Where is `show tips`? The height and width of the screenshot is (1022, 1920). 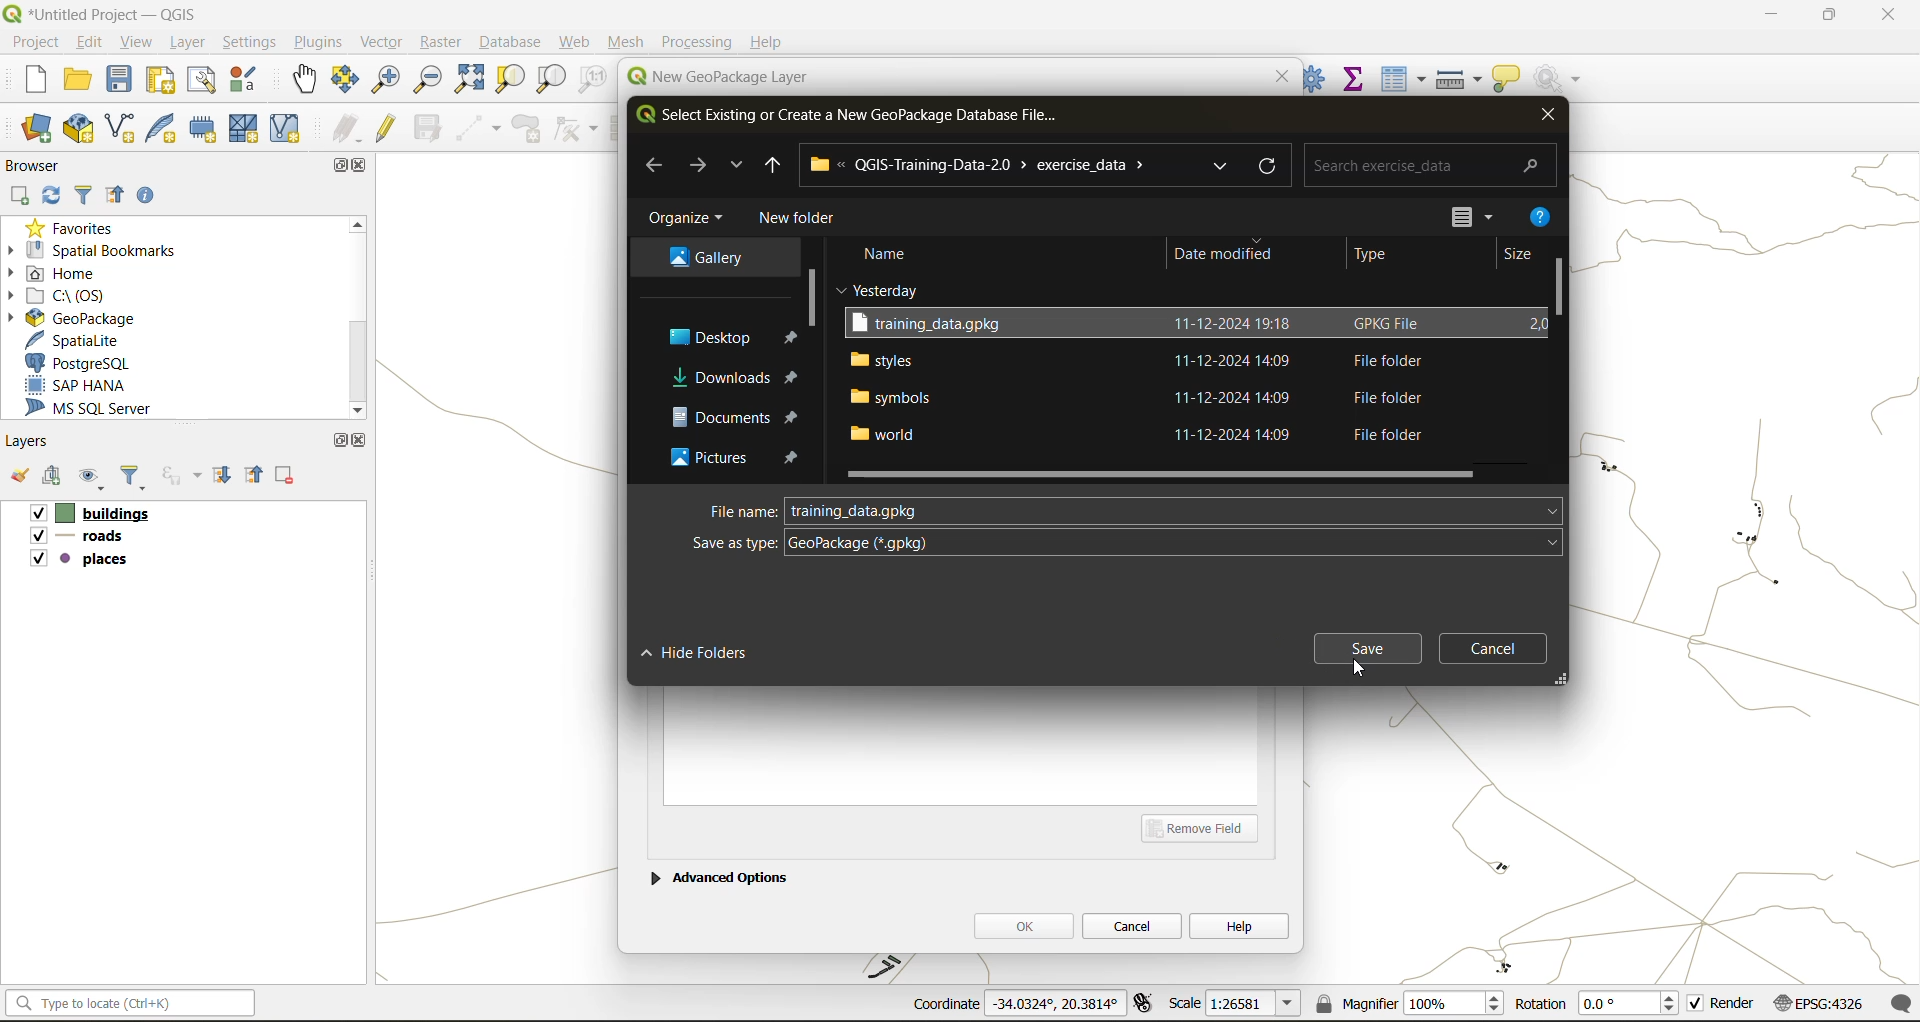
show tips is located at coordinates (1507, 80).